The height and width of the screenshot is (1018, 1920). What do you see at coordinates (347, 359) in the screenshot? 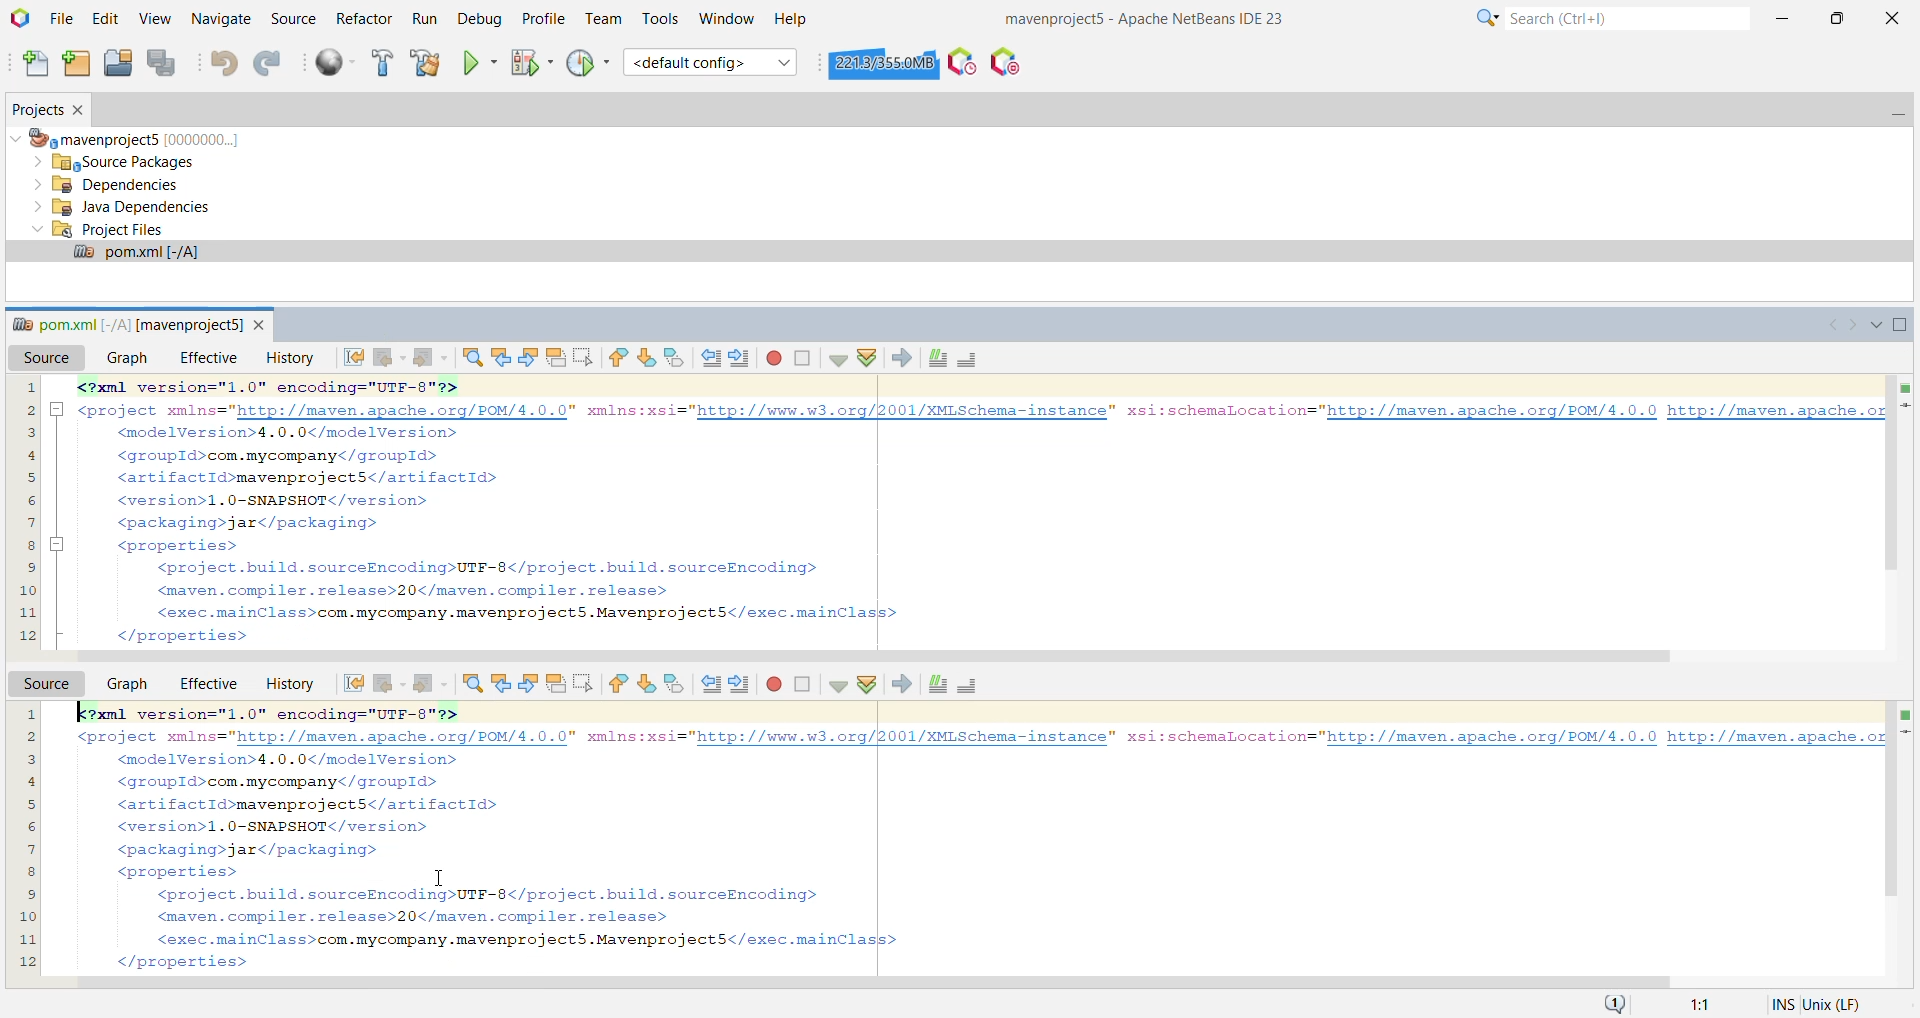
I see `Last edit` at bounding box center [347, 359].